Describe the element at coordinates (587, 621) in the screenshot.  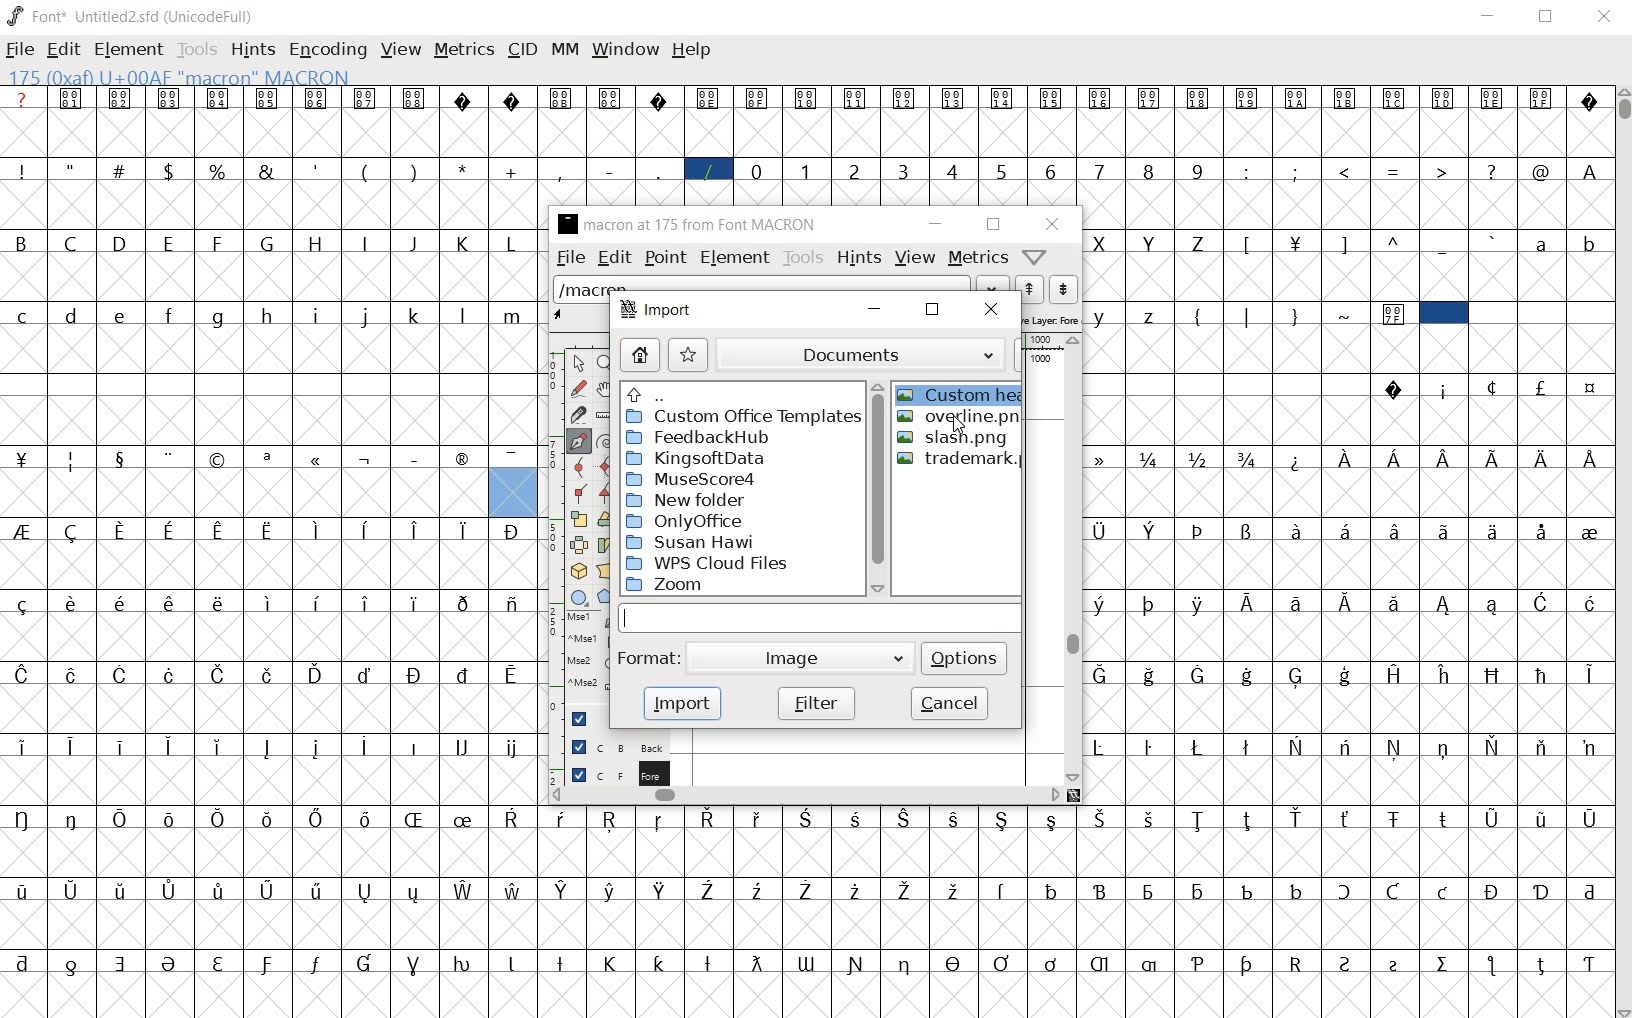
I see `Mouse left button` at that location.